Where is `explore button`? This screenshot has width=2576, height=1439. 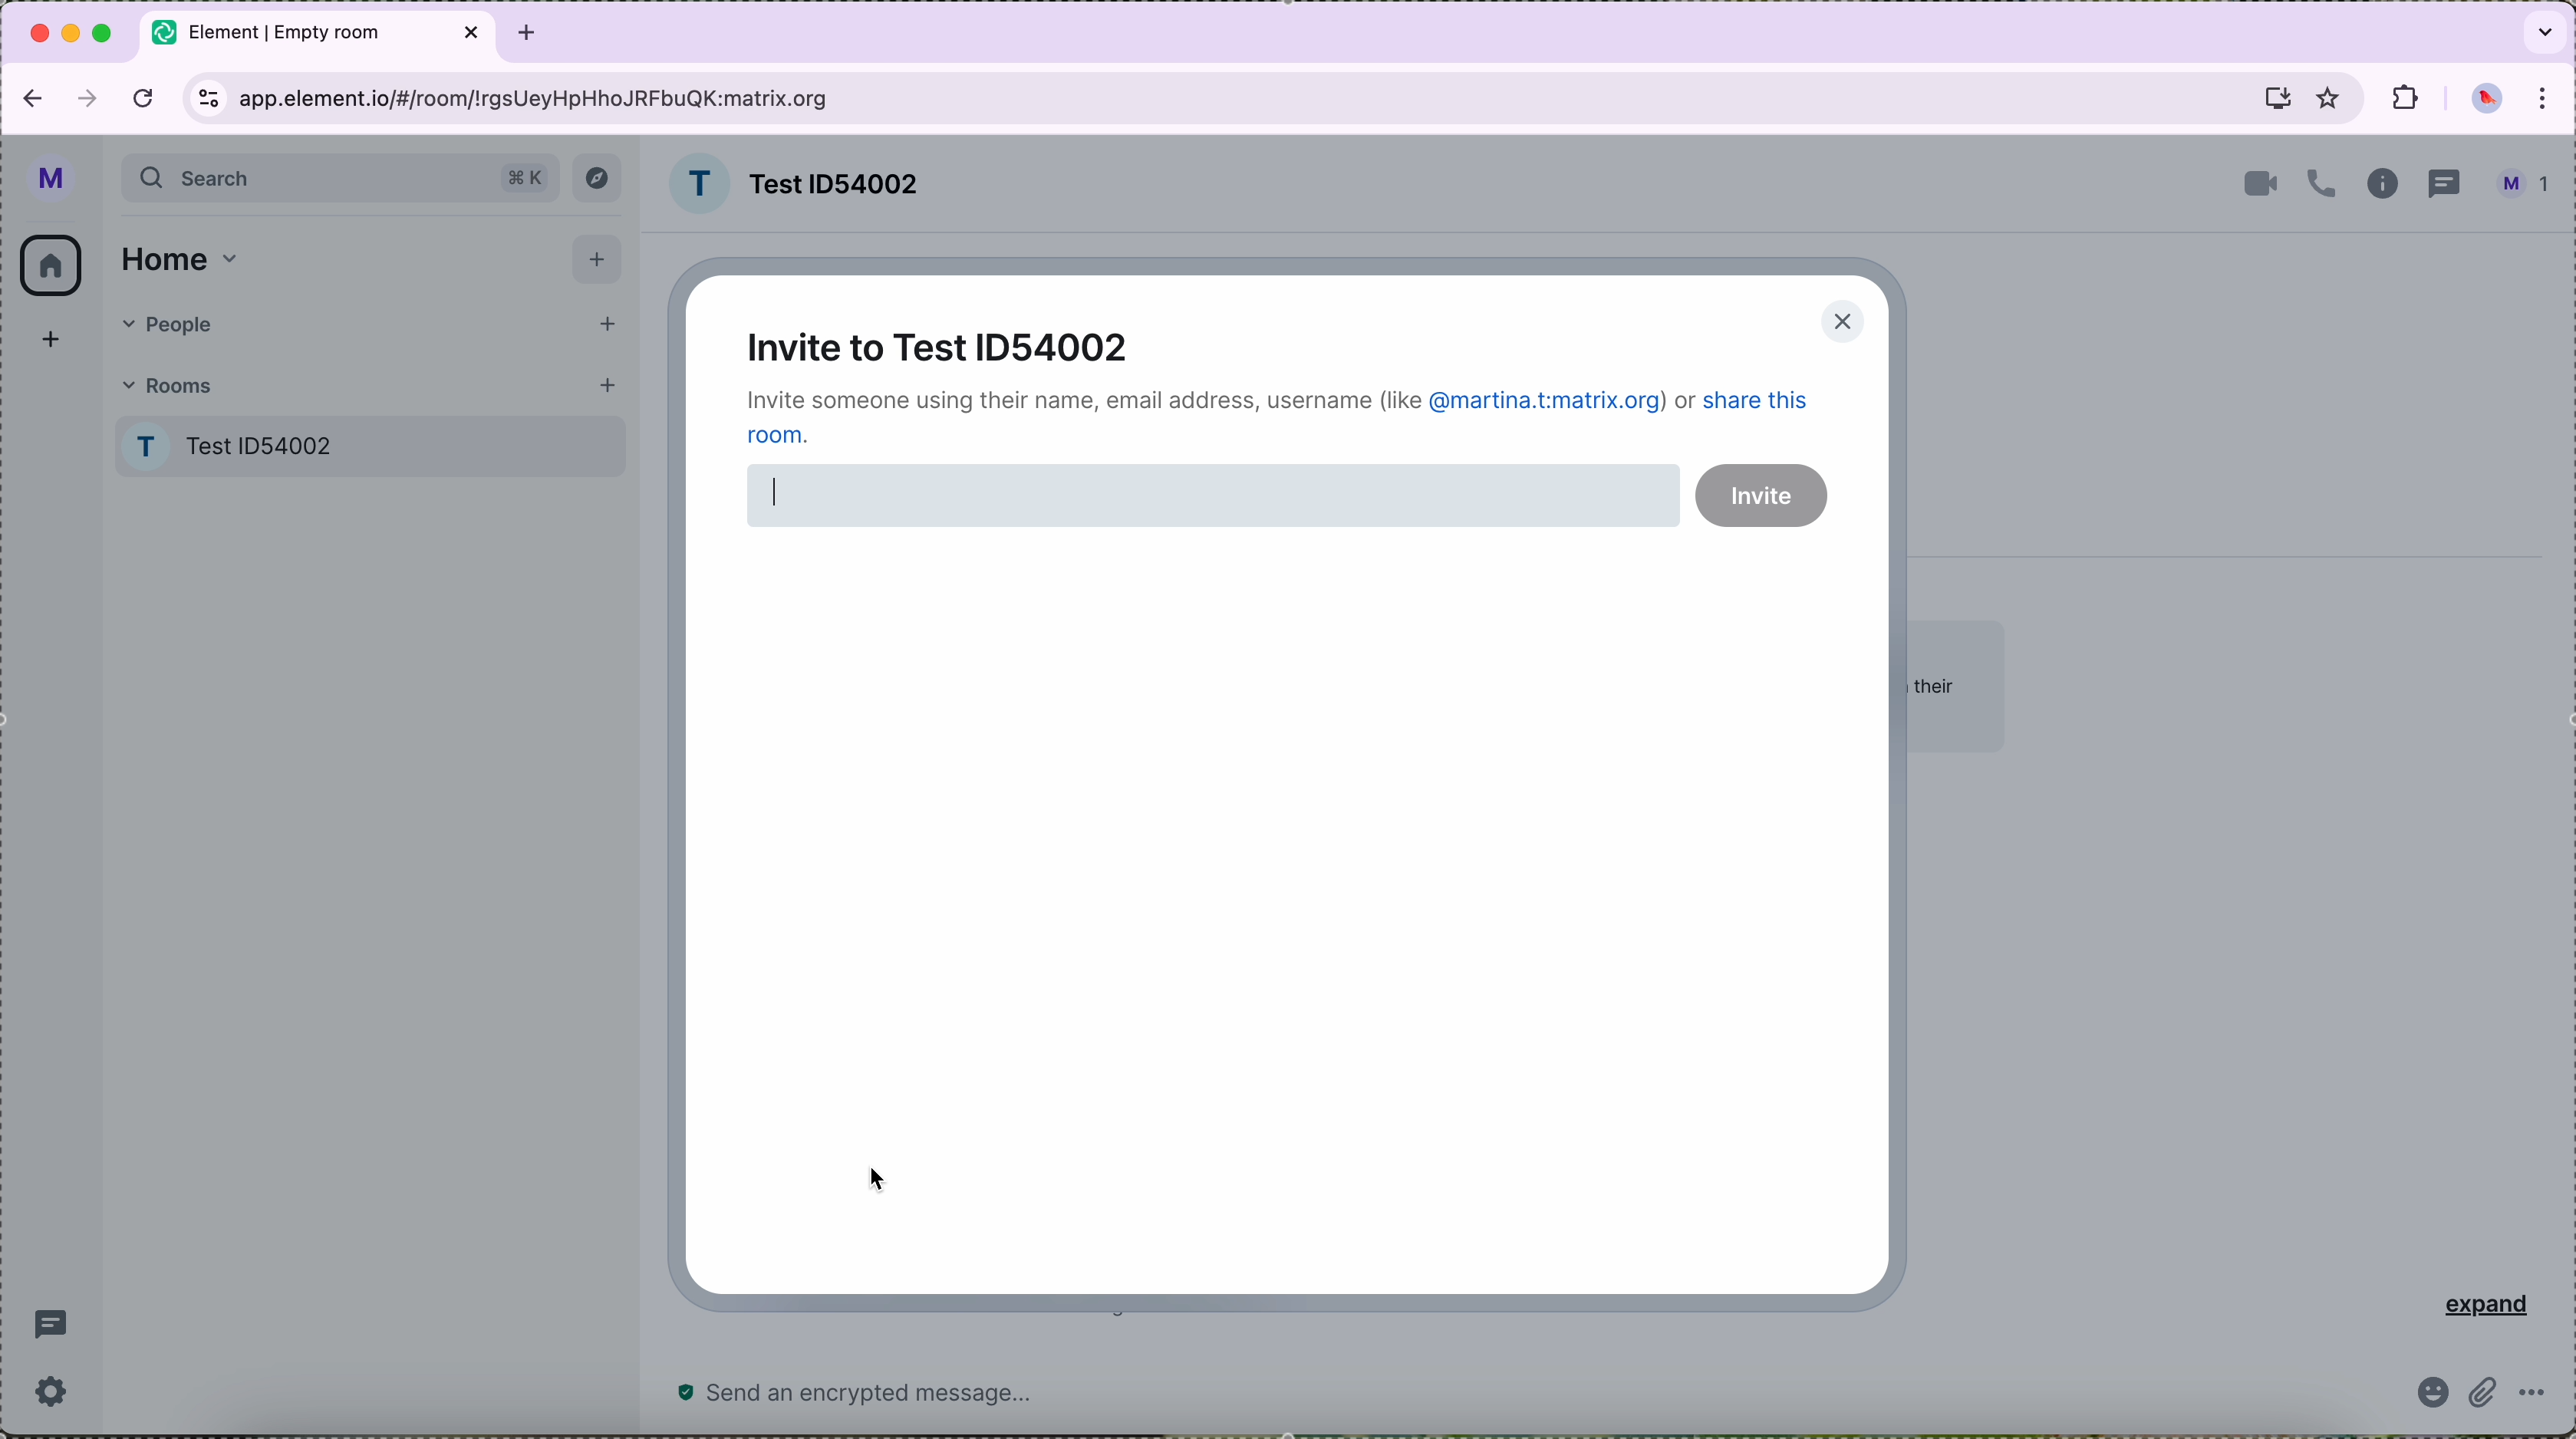
explore button is located at coordinates (598, 178).